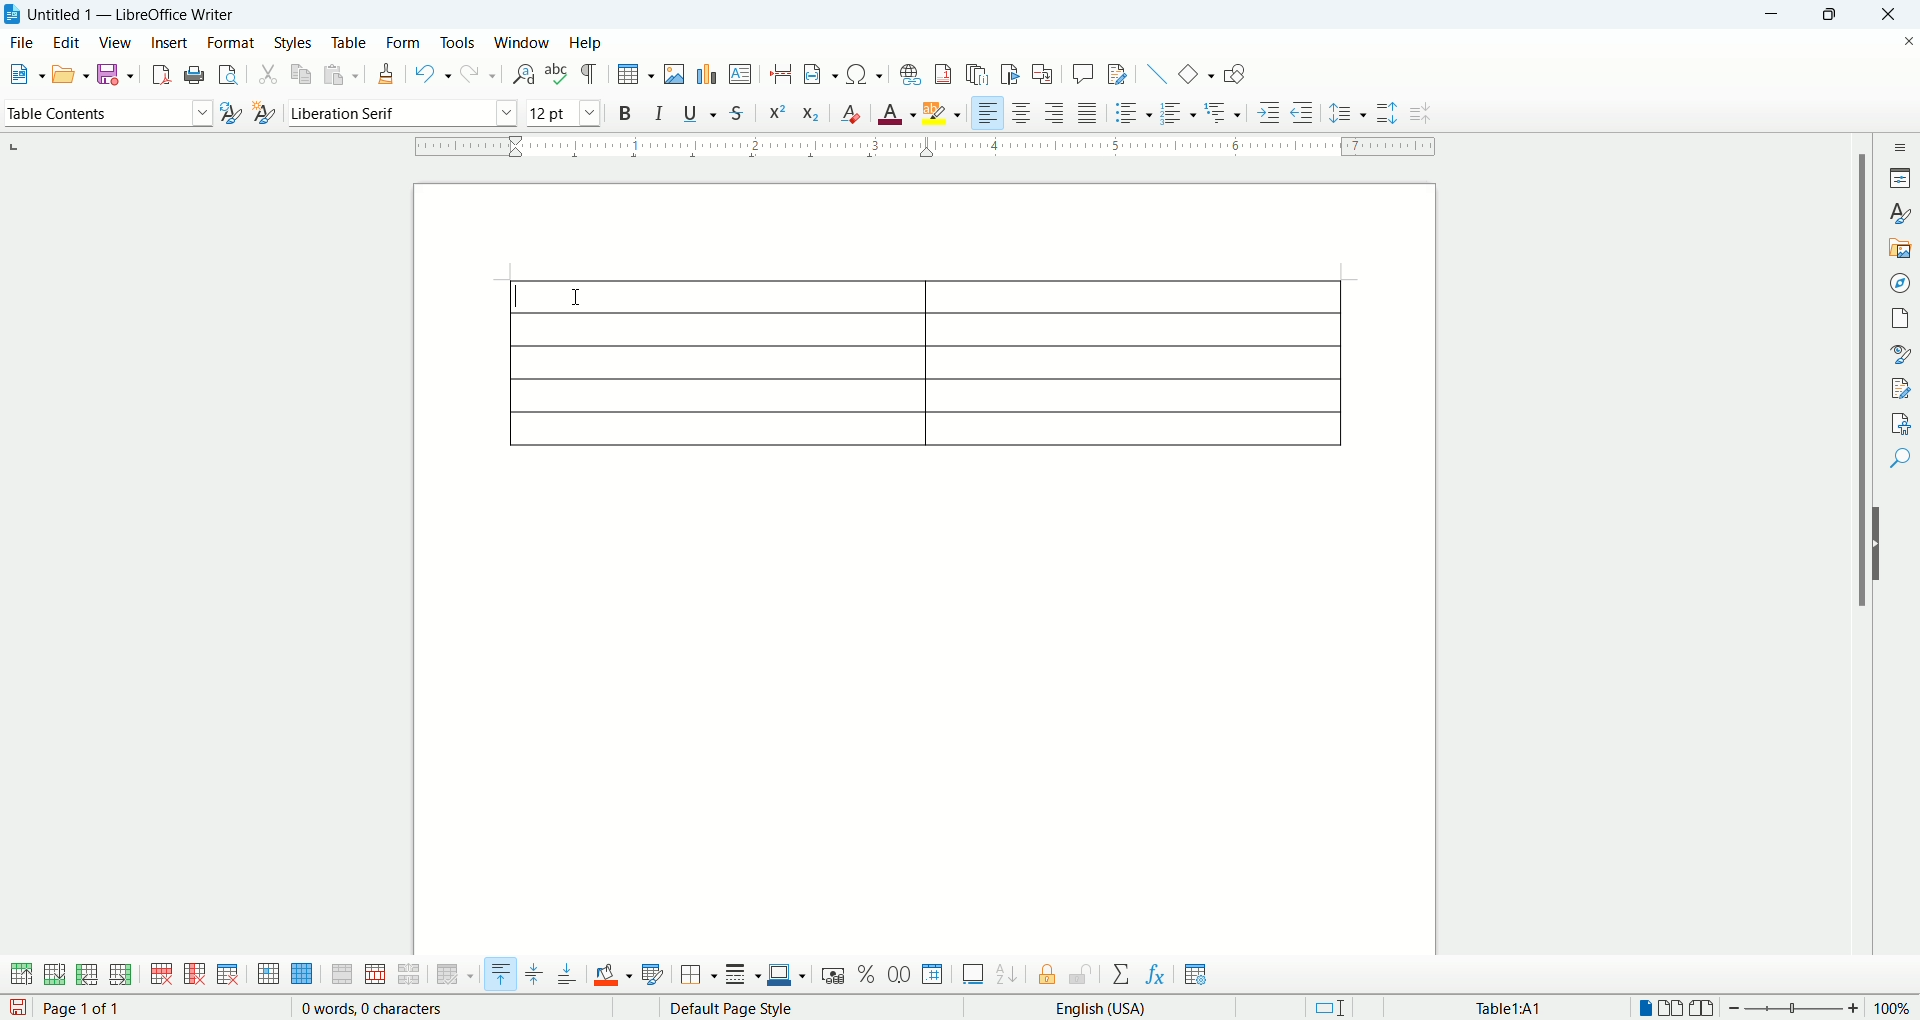 Image resolution: width=1920 pixels, height=1020 pixels. I want to click on insert row after, so click(121, 974).